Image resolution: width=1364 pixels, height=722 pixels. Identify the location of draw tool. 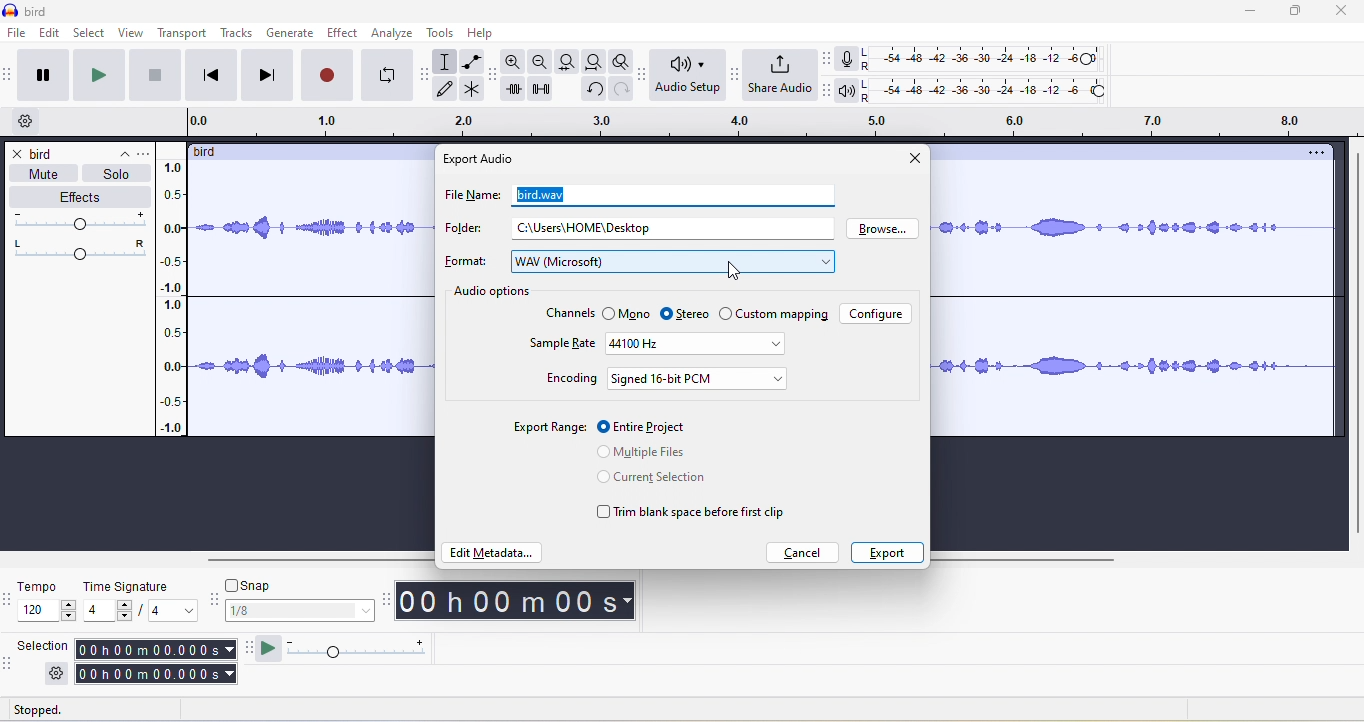
(450, 90).